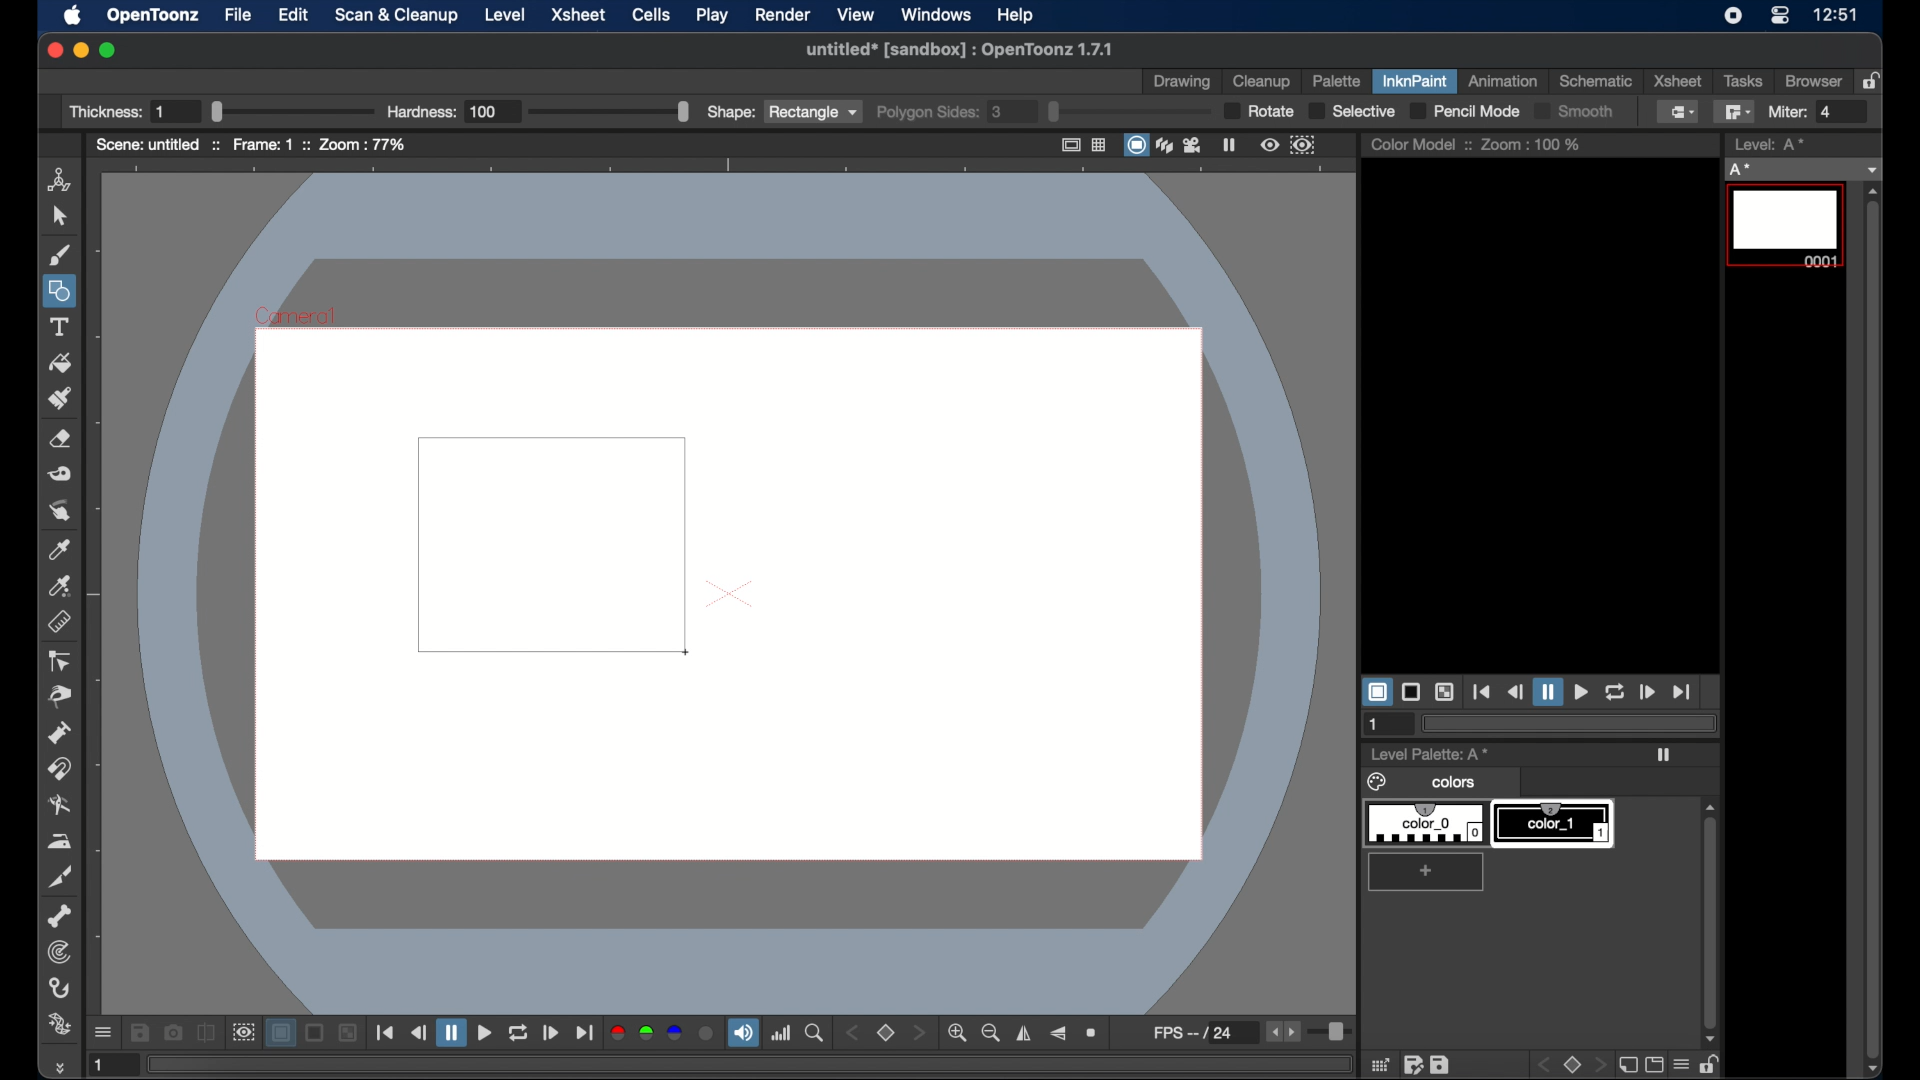 The width and height of the screenshot is (1920, 1080). What do you see at coordinates (649, 15) in the screenshot?
I see `cells` at bounding box center [649, 15].